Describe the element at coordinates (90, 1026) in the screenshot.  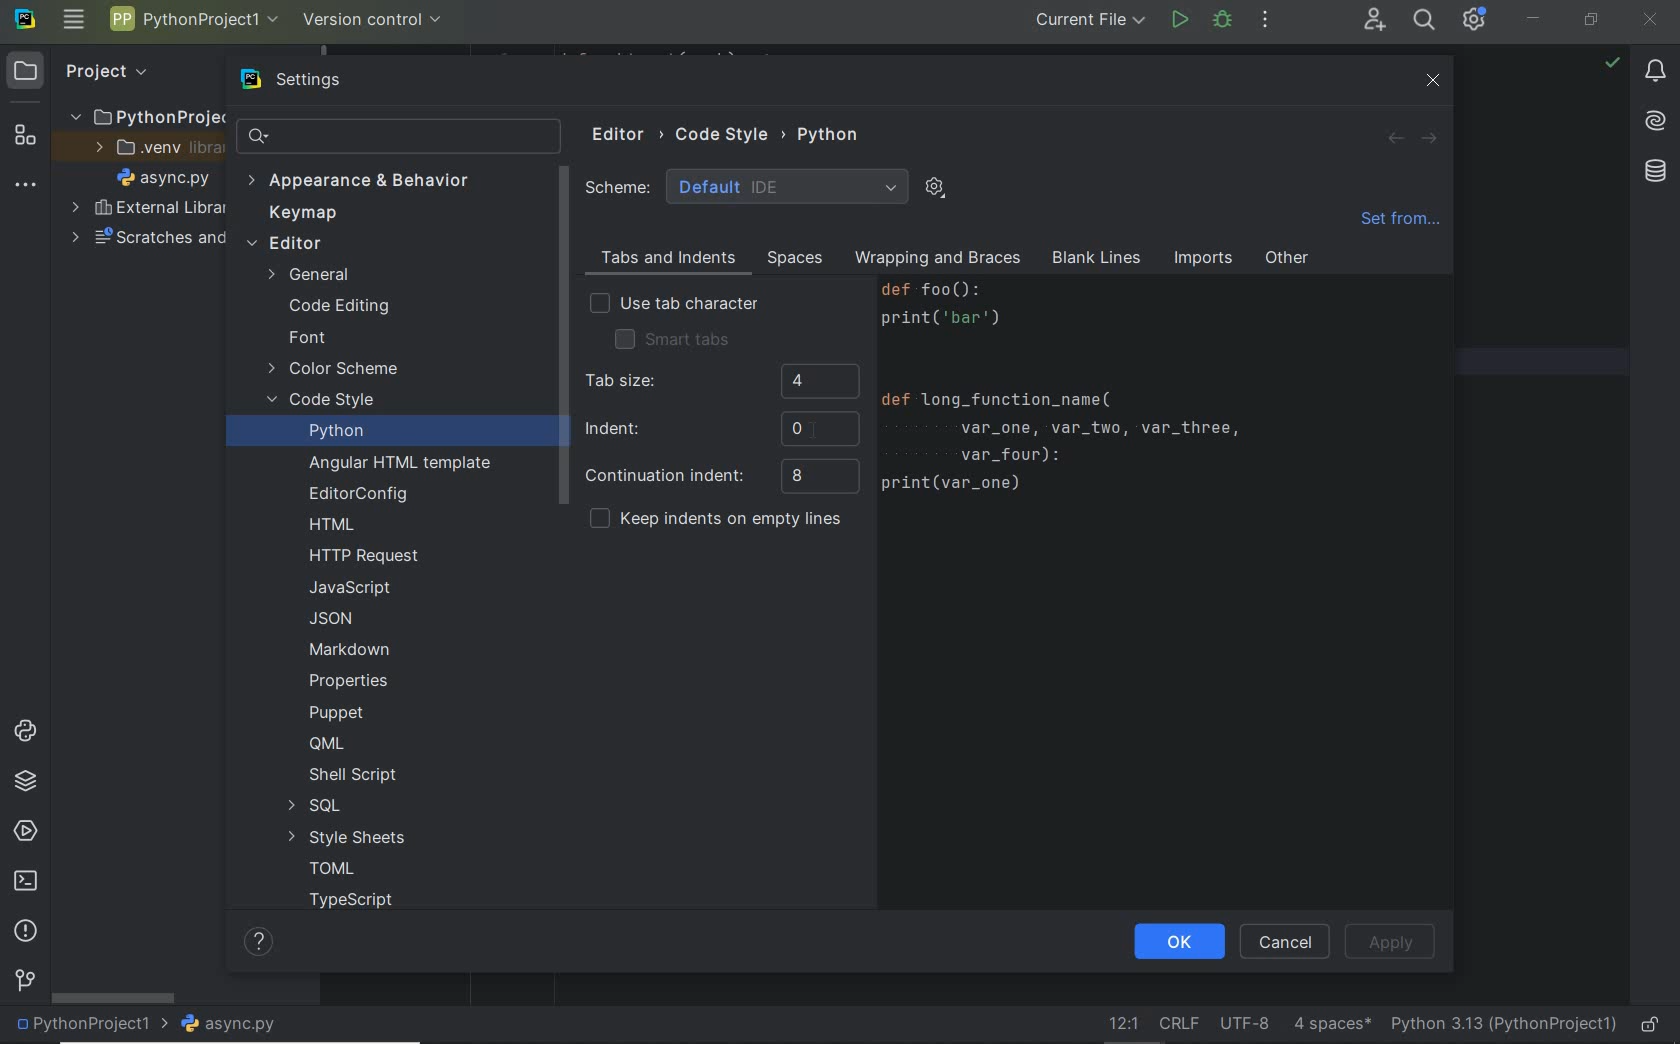
I see `project name` at that location.